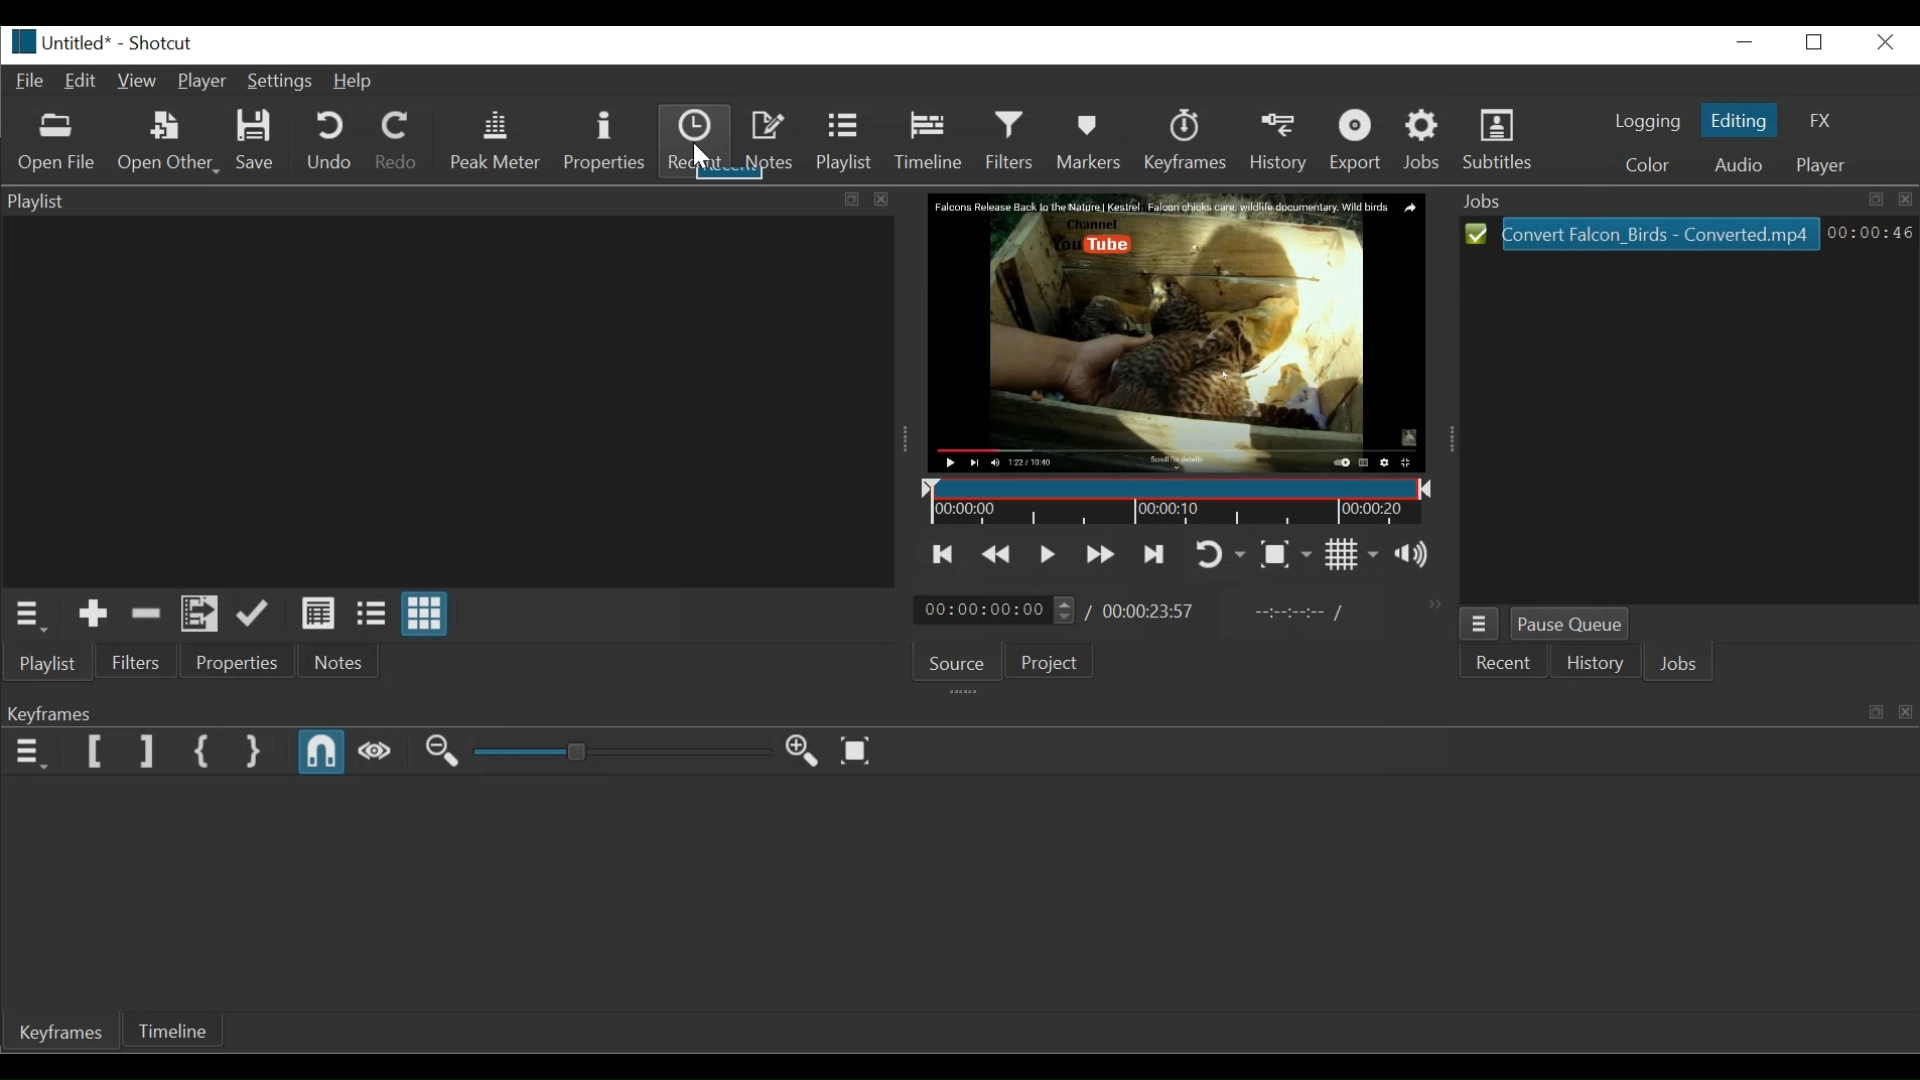 The width and height of the screenshot is (1920, 1080). What do you see at coordinates (1641, 235) in the screenshot?
I see `File` at bounding box center [1641, 235].